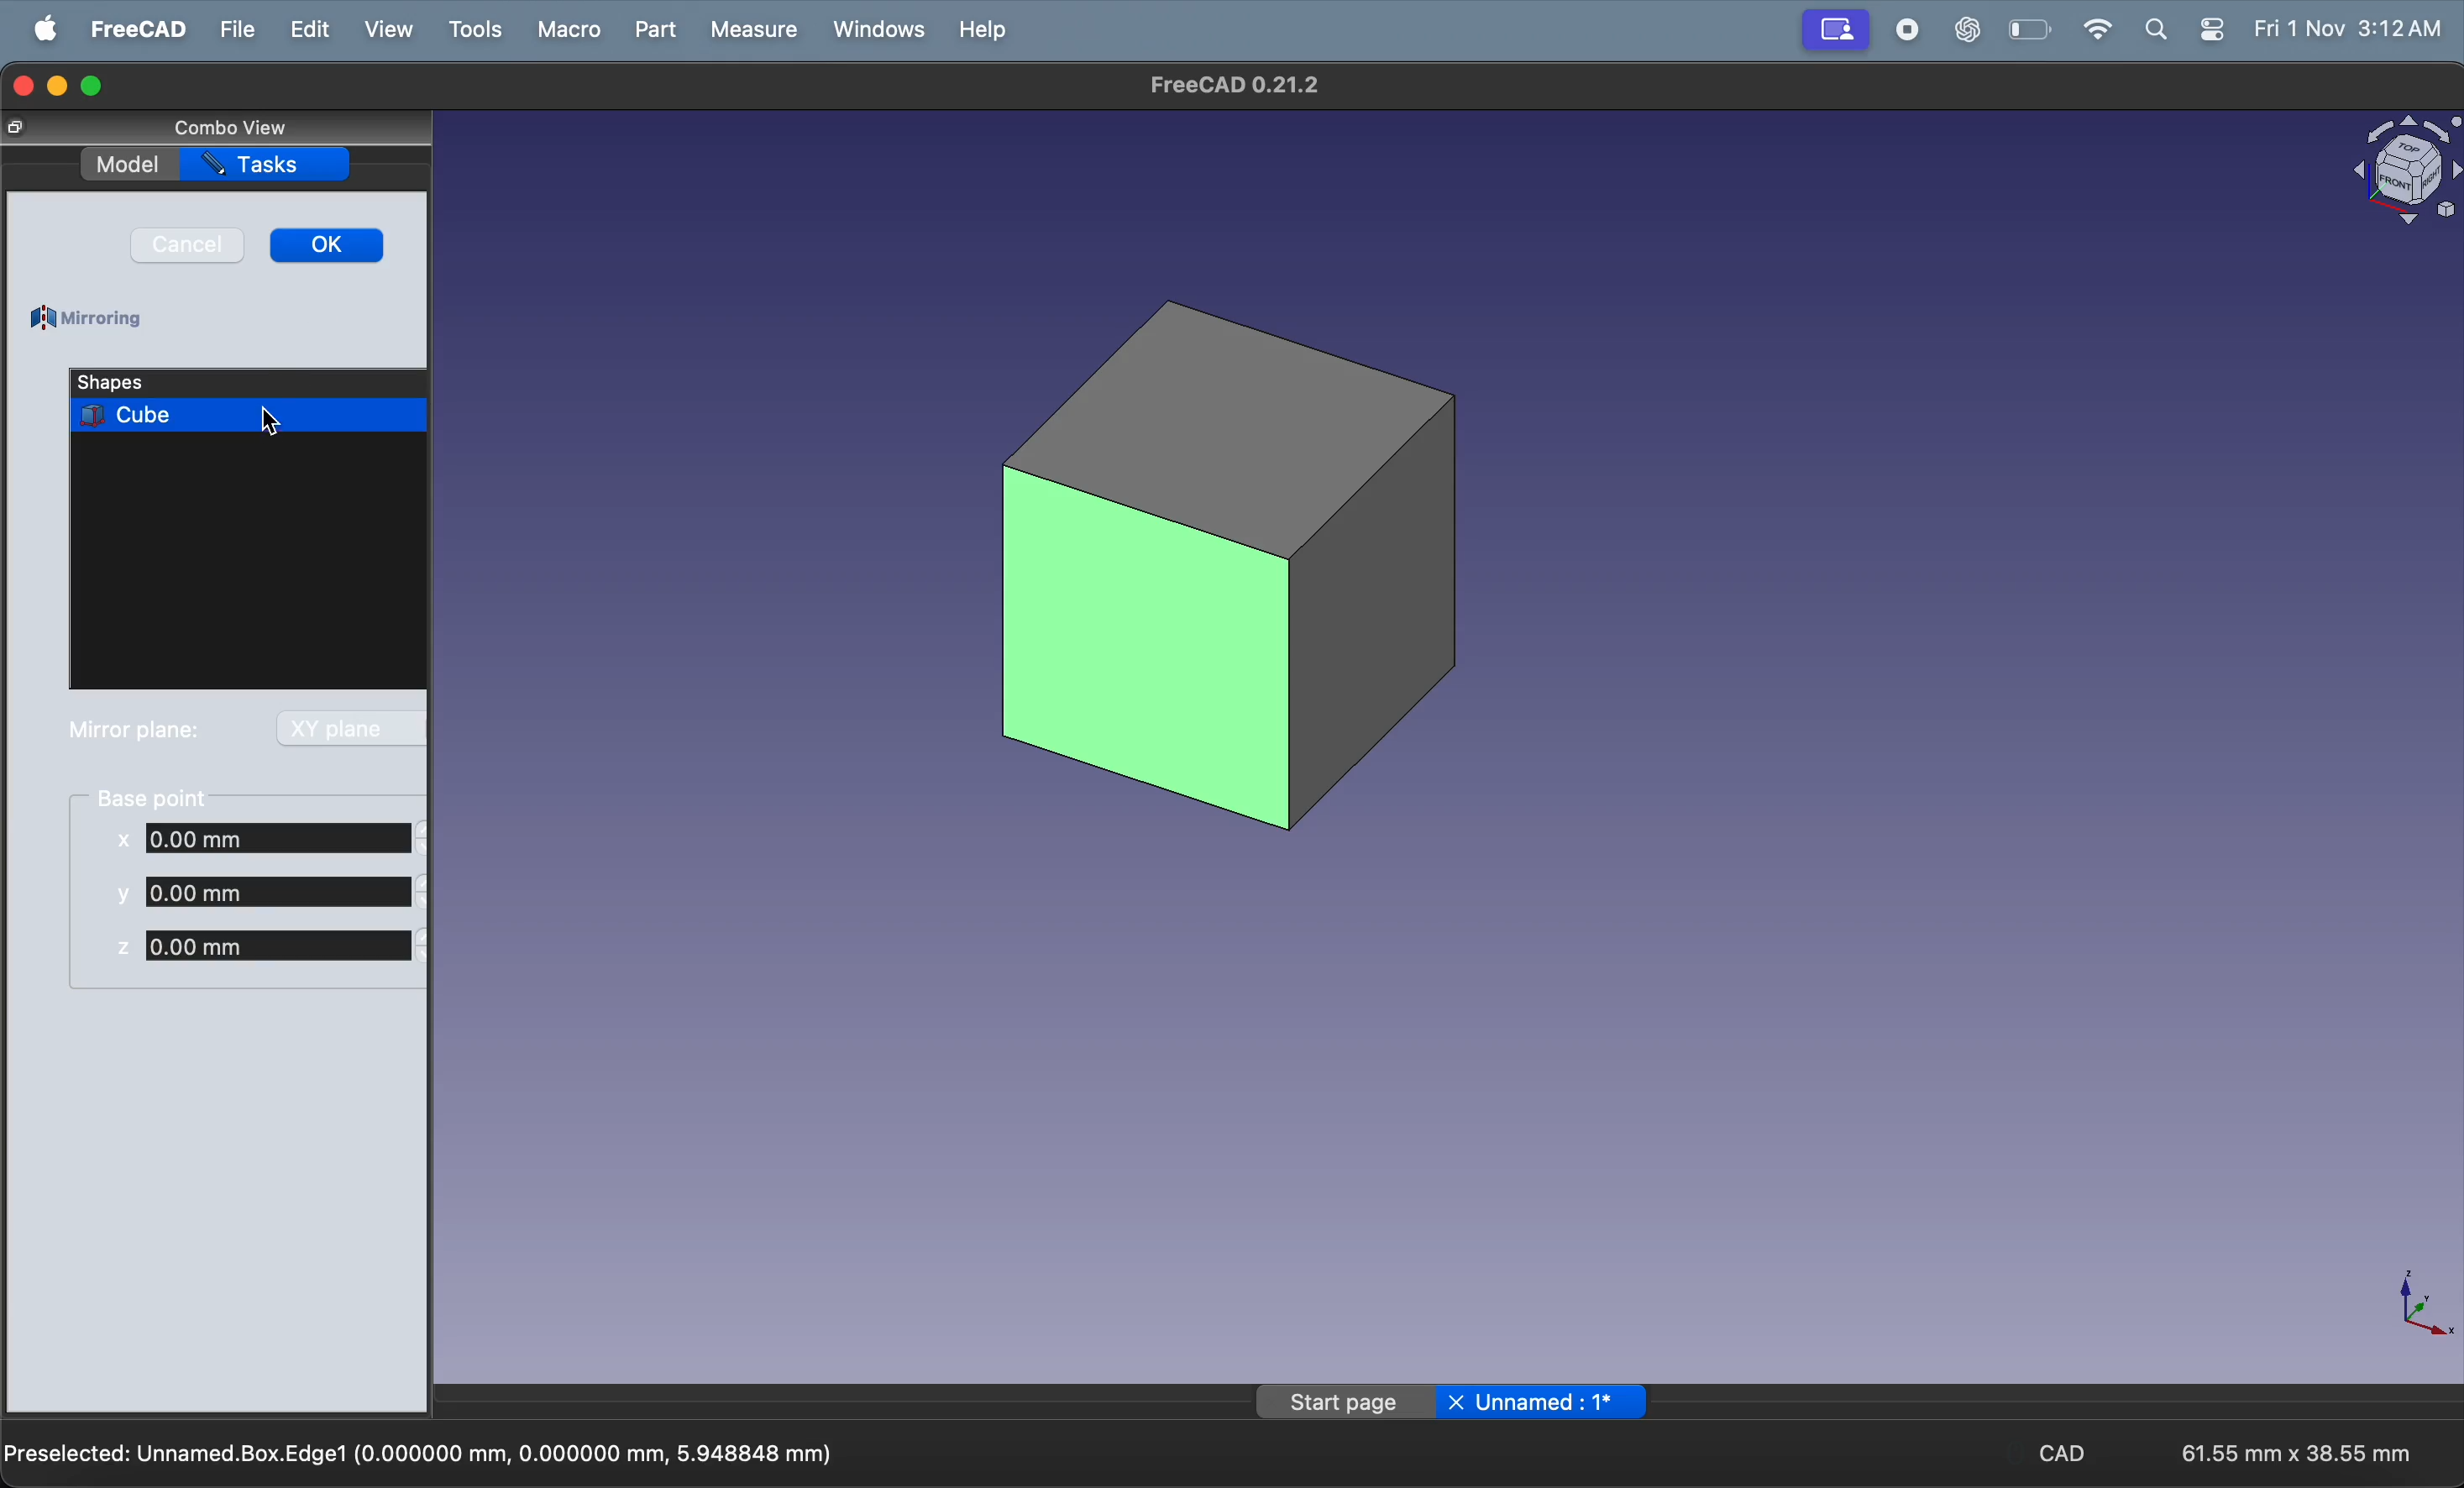 The height and width of the screenshot is (1488, 2464). Describe the element at coordinates (1833, 30) in the screenshot. I see `profile` at that location.